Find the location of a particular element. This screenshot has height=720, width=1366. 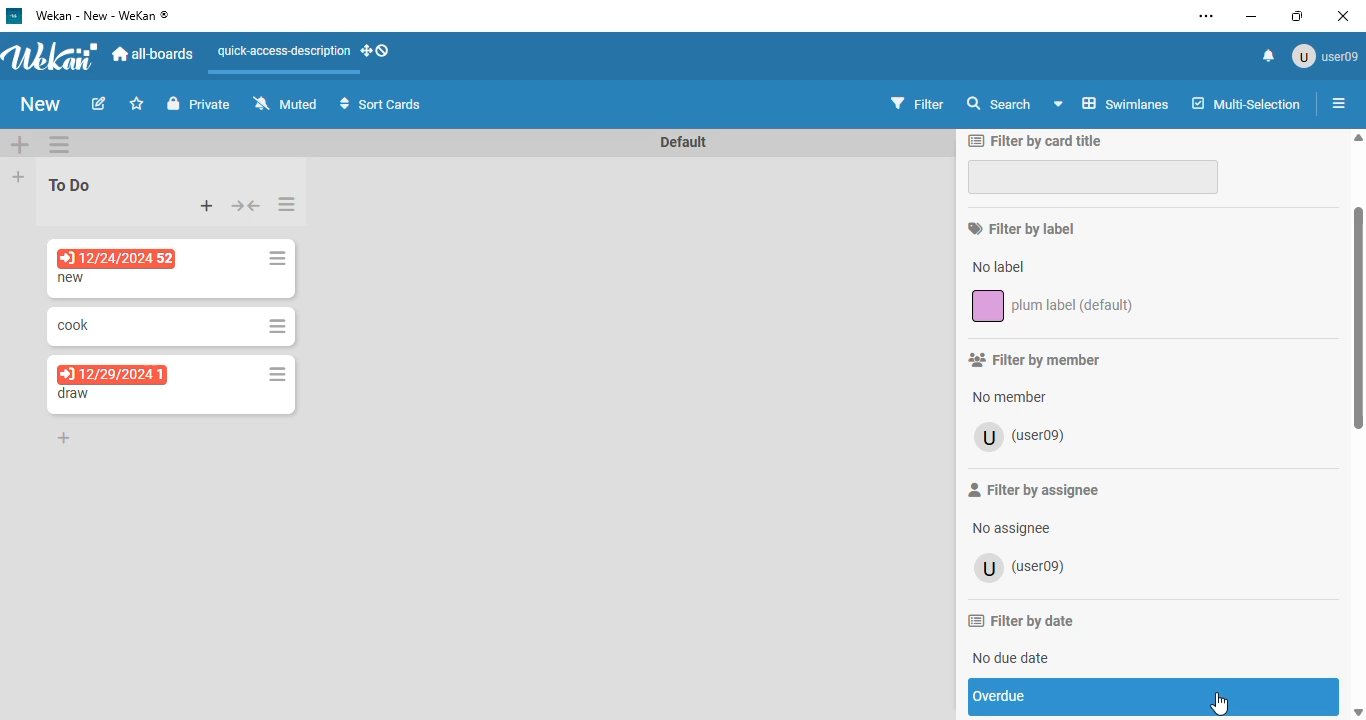

filter is located at coordinates (918, 104).